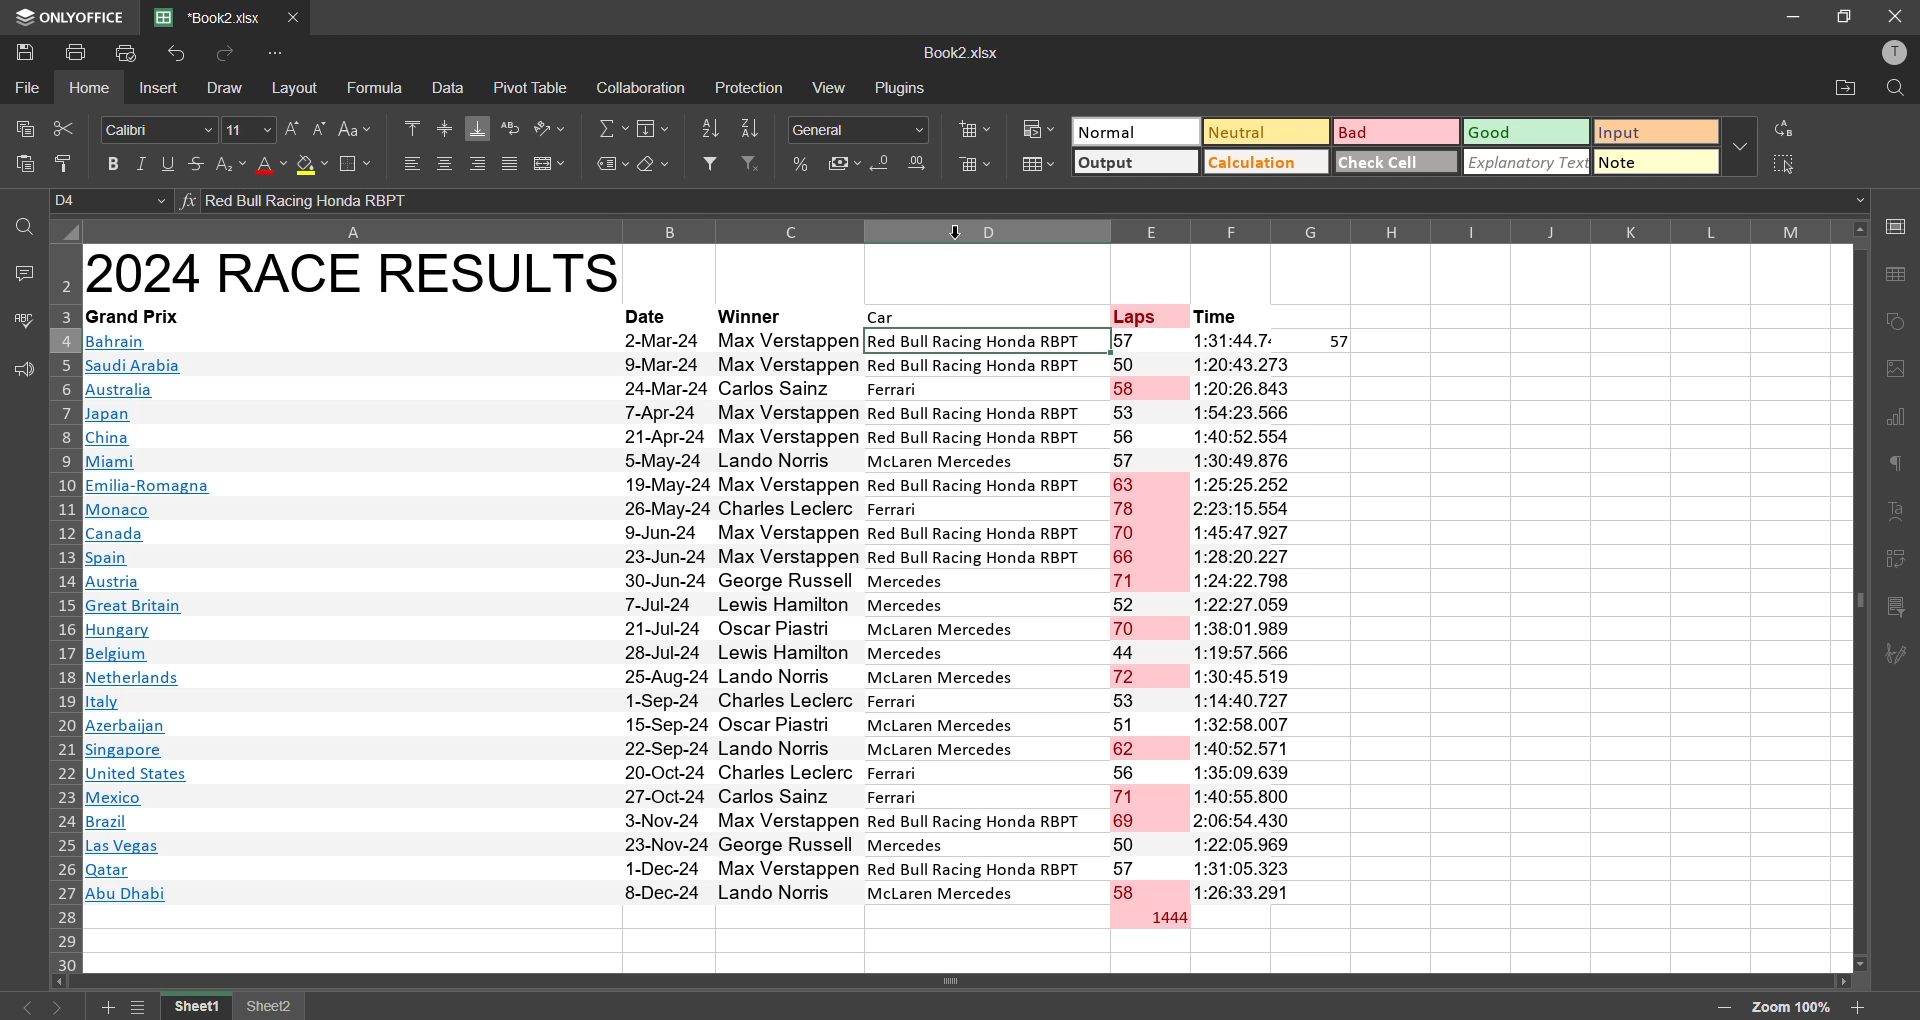 The height and width of the screenshot is (1020, 1920). I want to click on merge and center, so click(548, 165).